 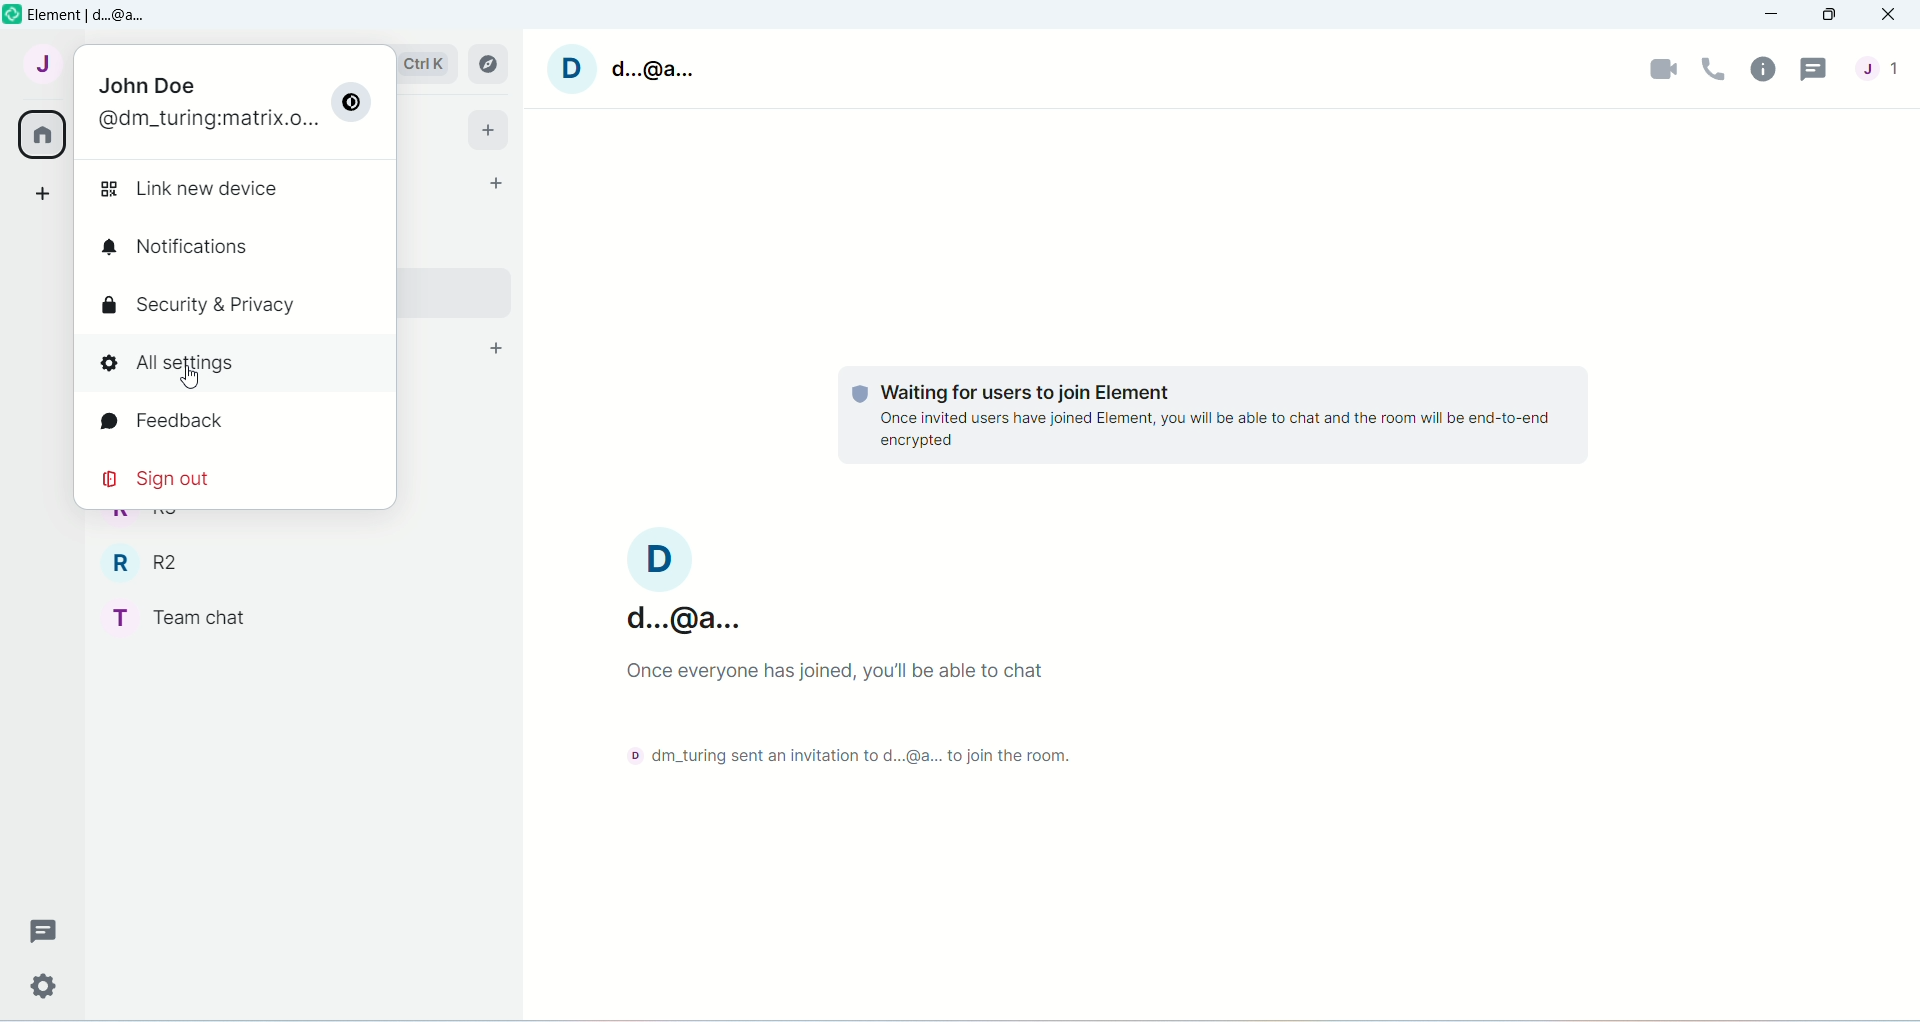 What do you see at coordinates (38, 71) in the screenshot?
I see `User menu` at bounding box center [38, 71].